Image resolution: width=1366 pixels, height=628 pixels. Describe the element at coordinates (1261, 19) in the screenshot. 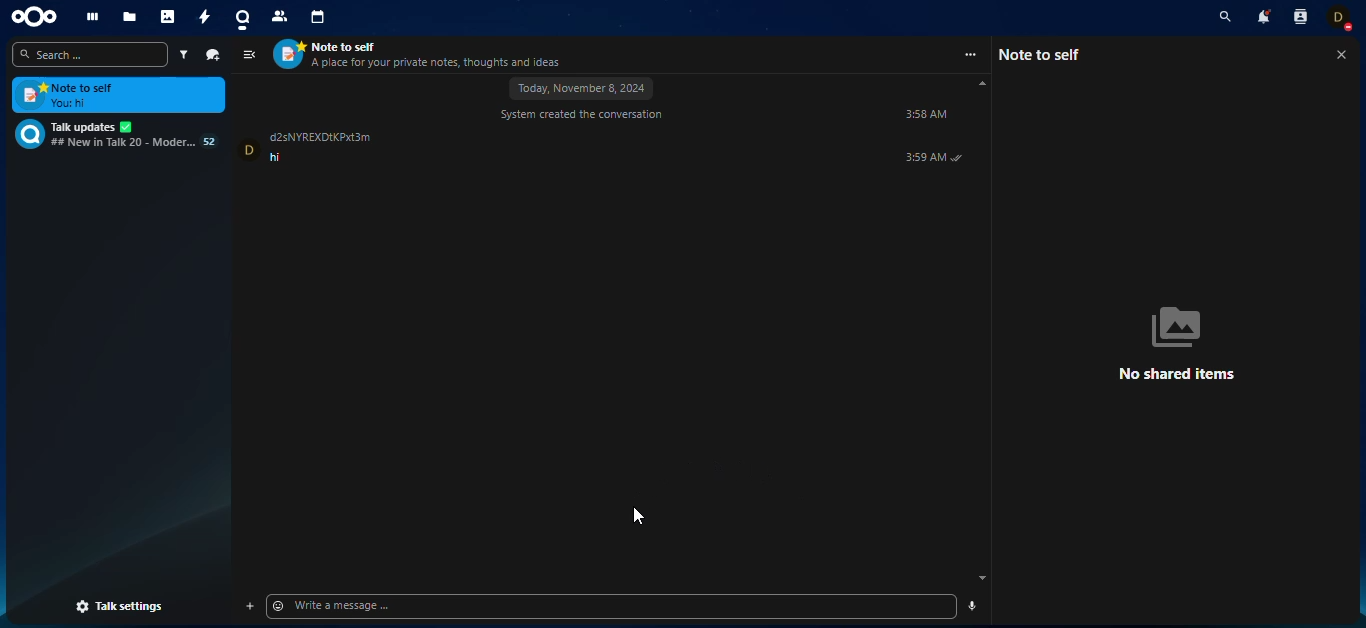

I see `notifications` at that location.